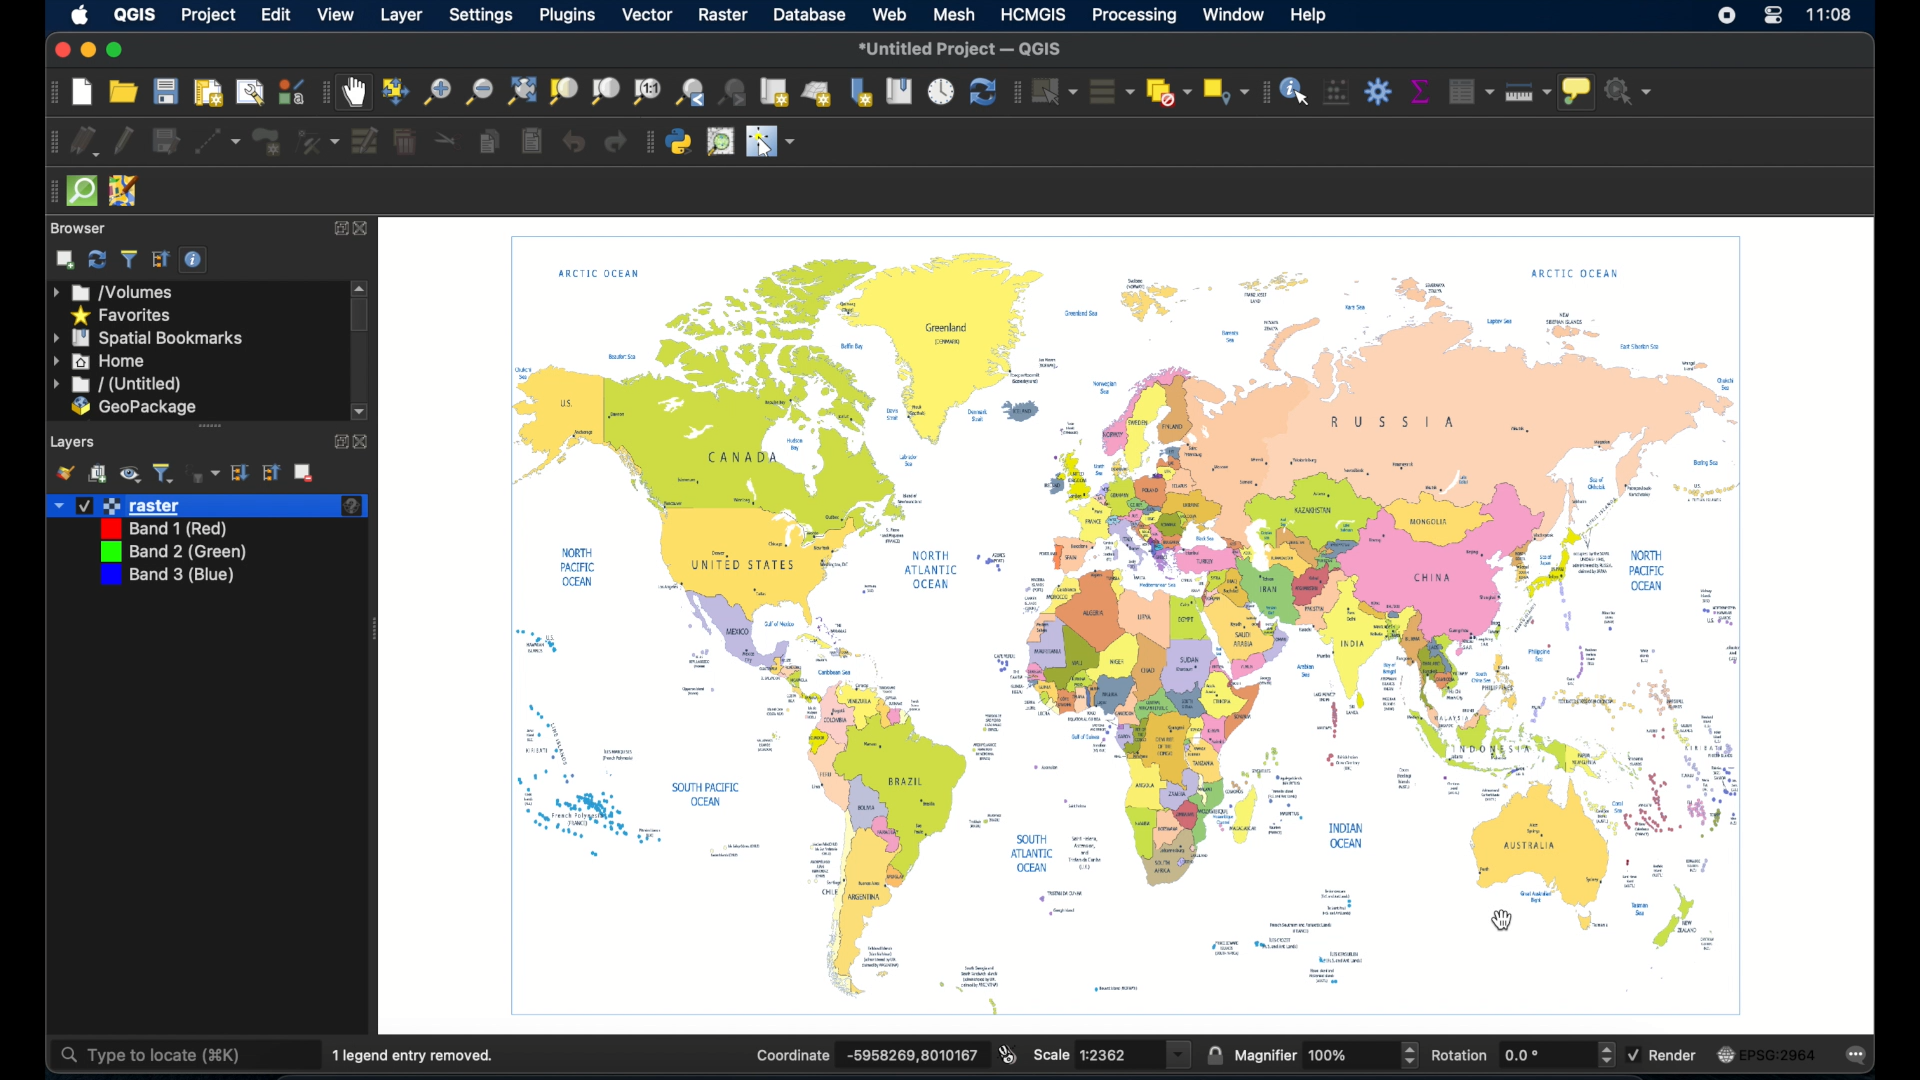 The height and width of the screenshot is (1080, 1920). I want to click on open field calculator, so click(1336, 91).